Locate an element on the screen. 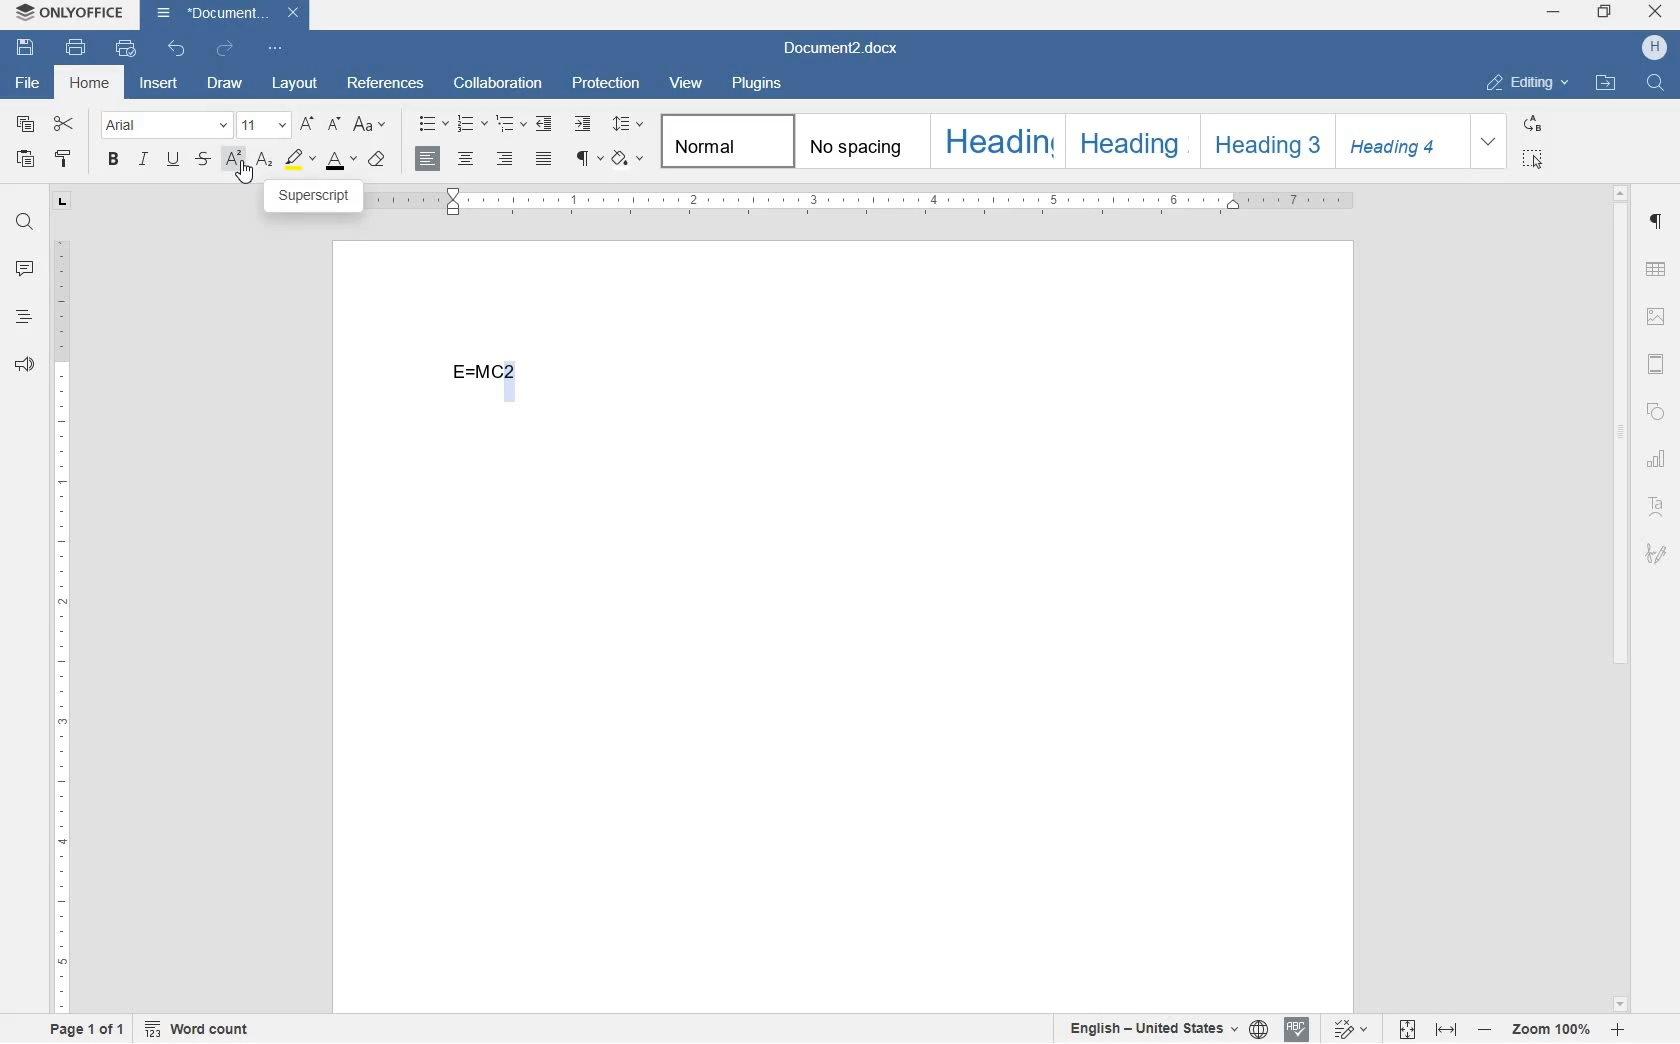 Image resolution: width=1680 pixels, height=1044 pixels. table is located at coordinates (1657, 270).